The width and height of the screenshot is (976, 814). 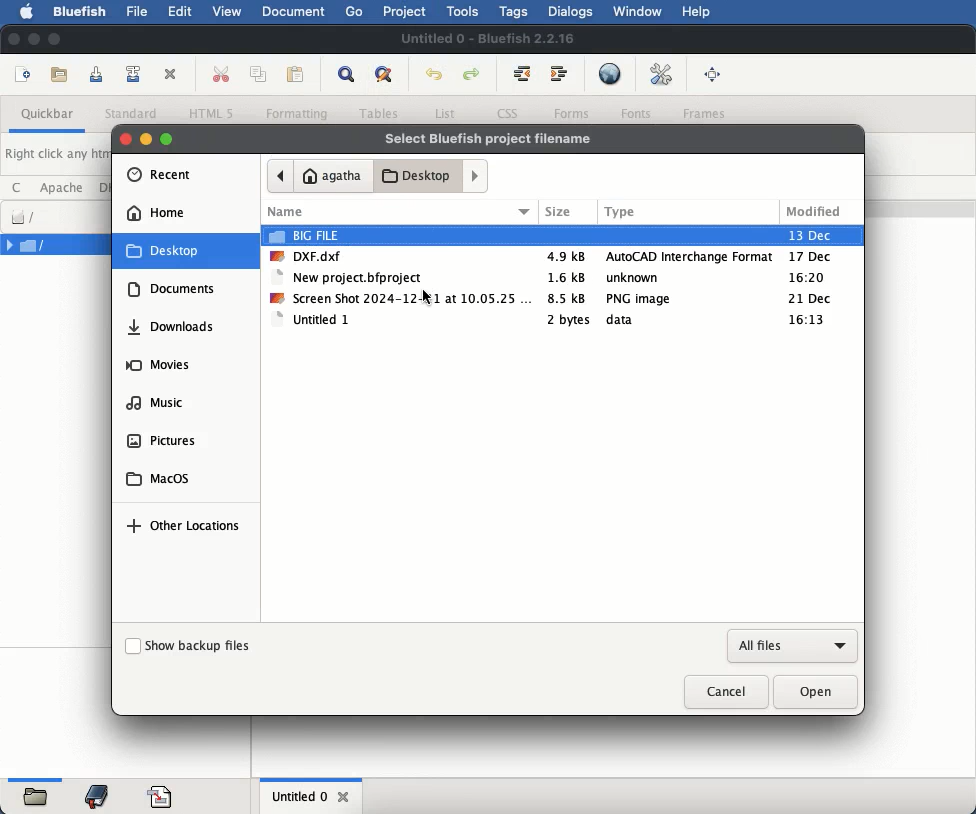 I want to click on name, so click(x=402, y=208).